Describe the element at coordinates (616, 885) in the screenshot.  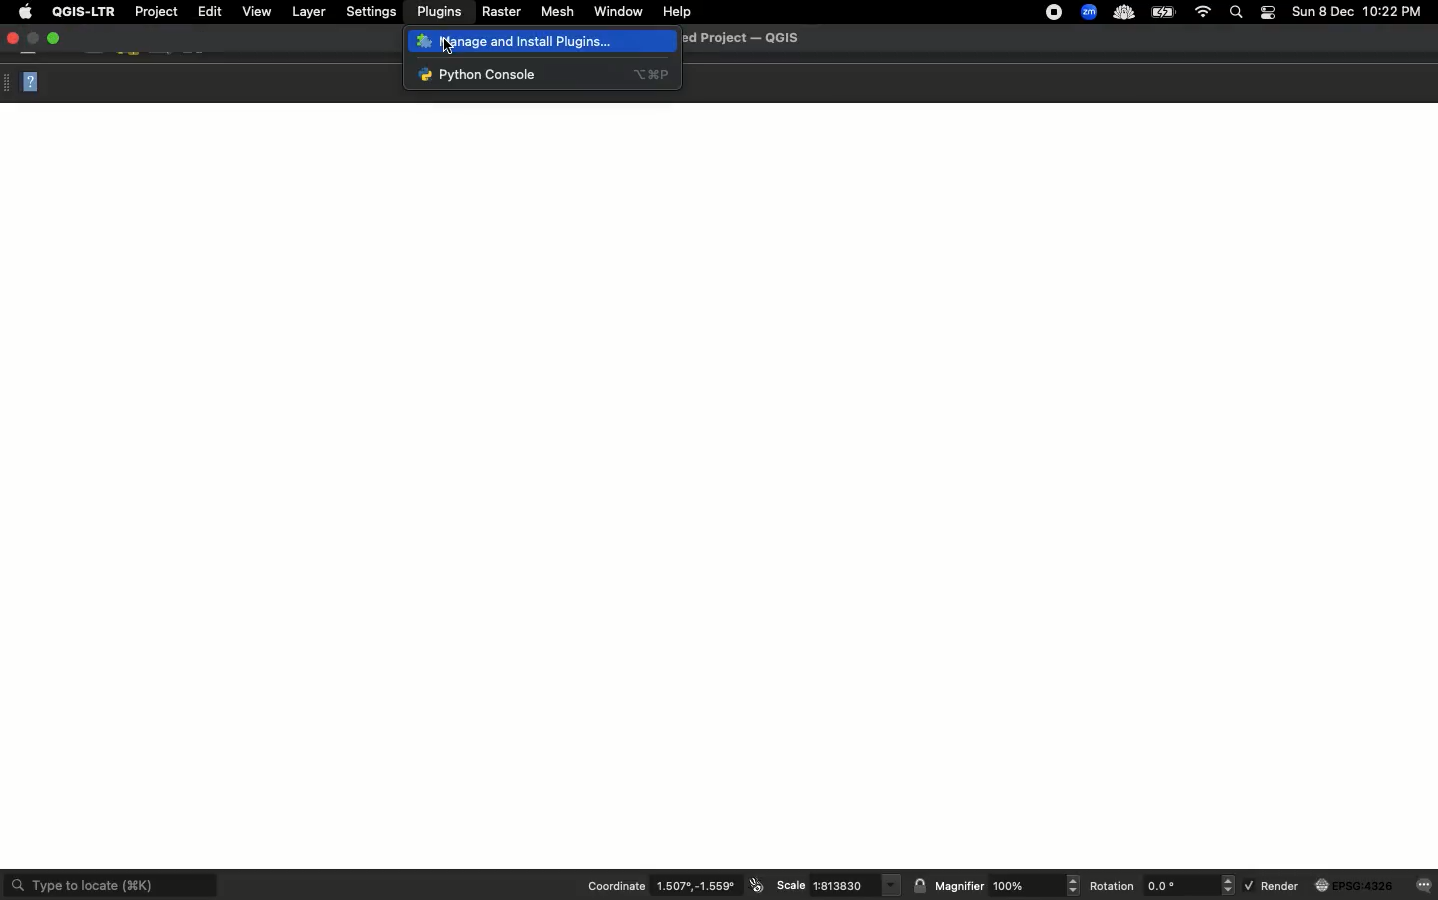
I see `Coordinate` at that location.